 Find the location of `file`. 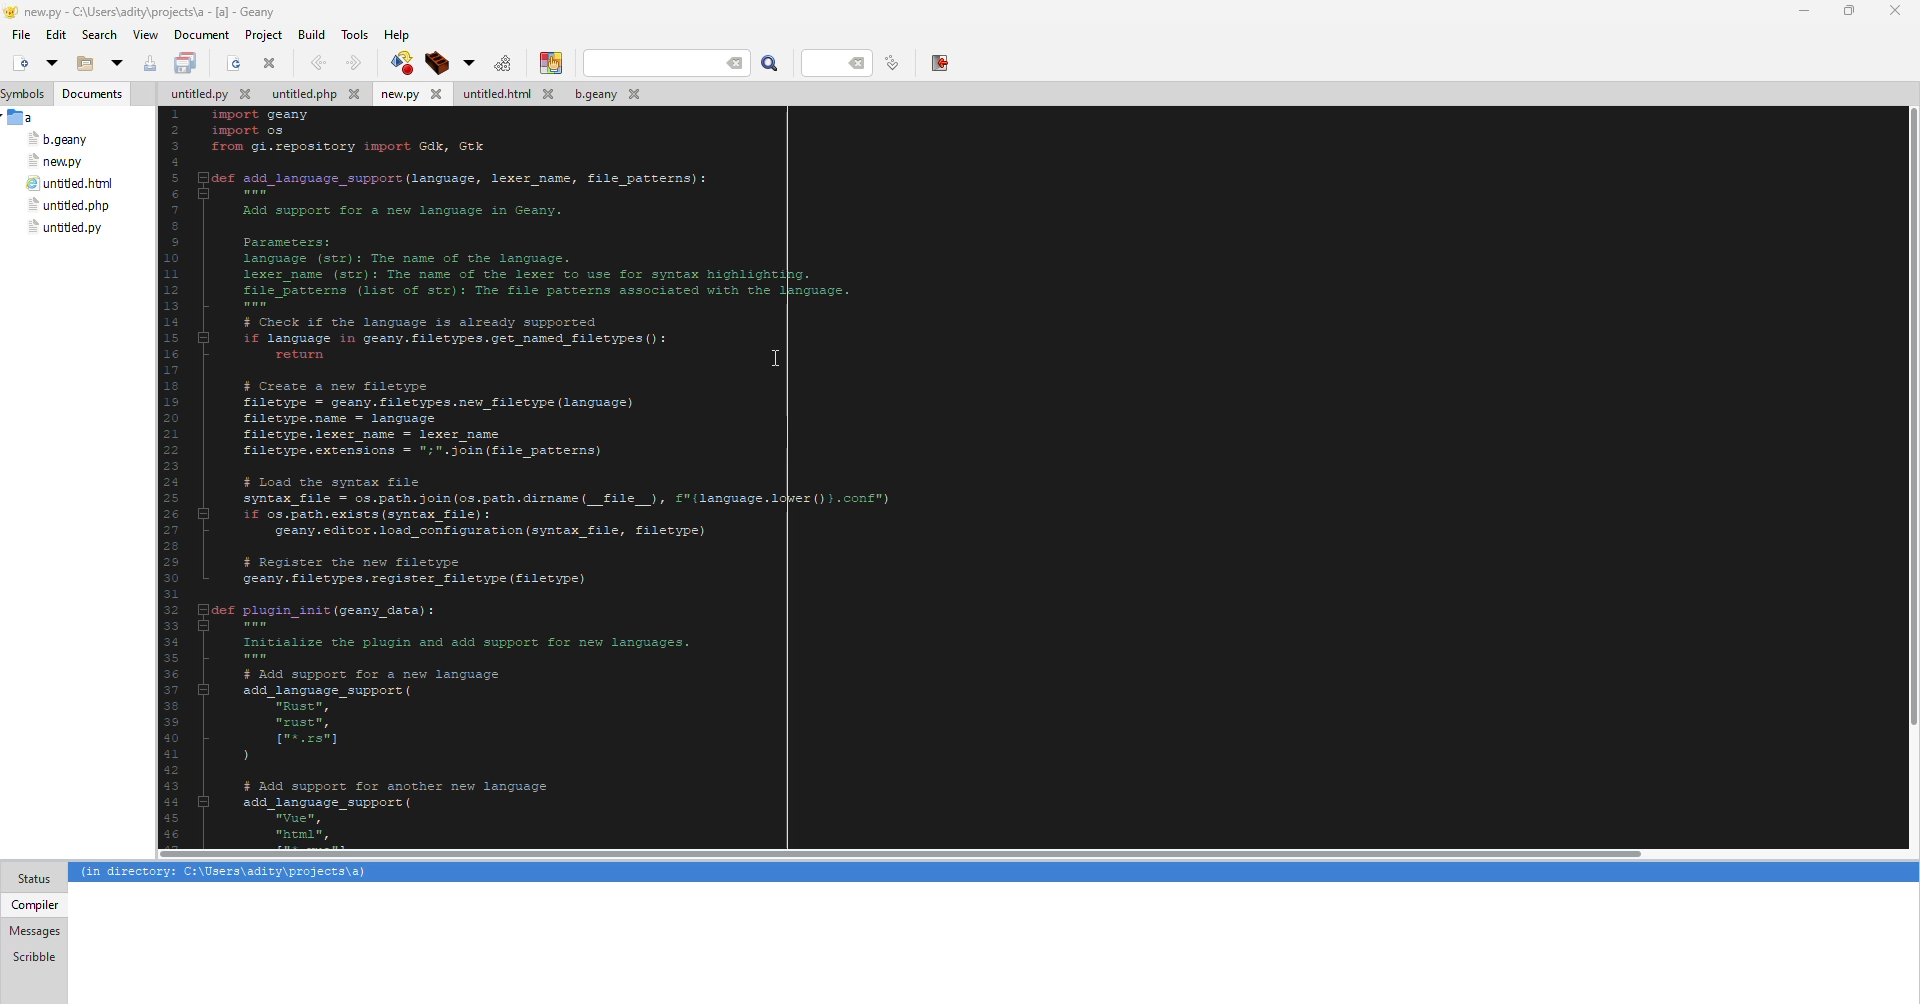

file is located at coordinates (64, 227).